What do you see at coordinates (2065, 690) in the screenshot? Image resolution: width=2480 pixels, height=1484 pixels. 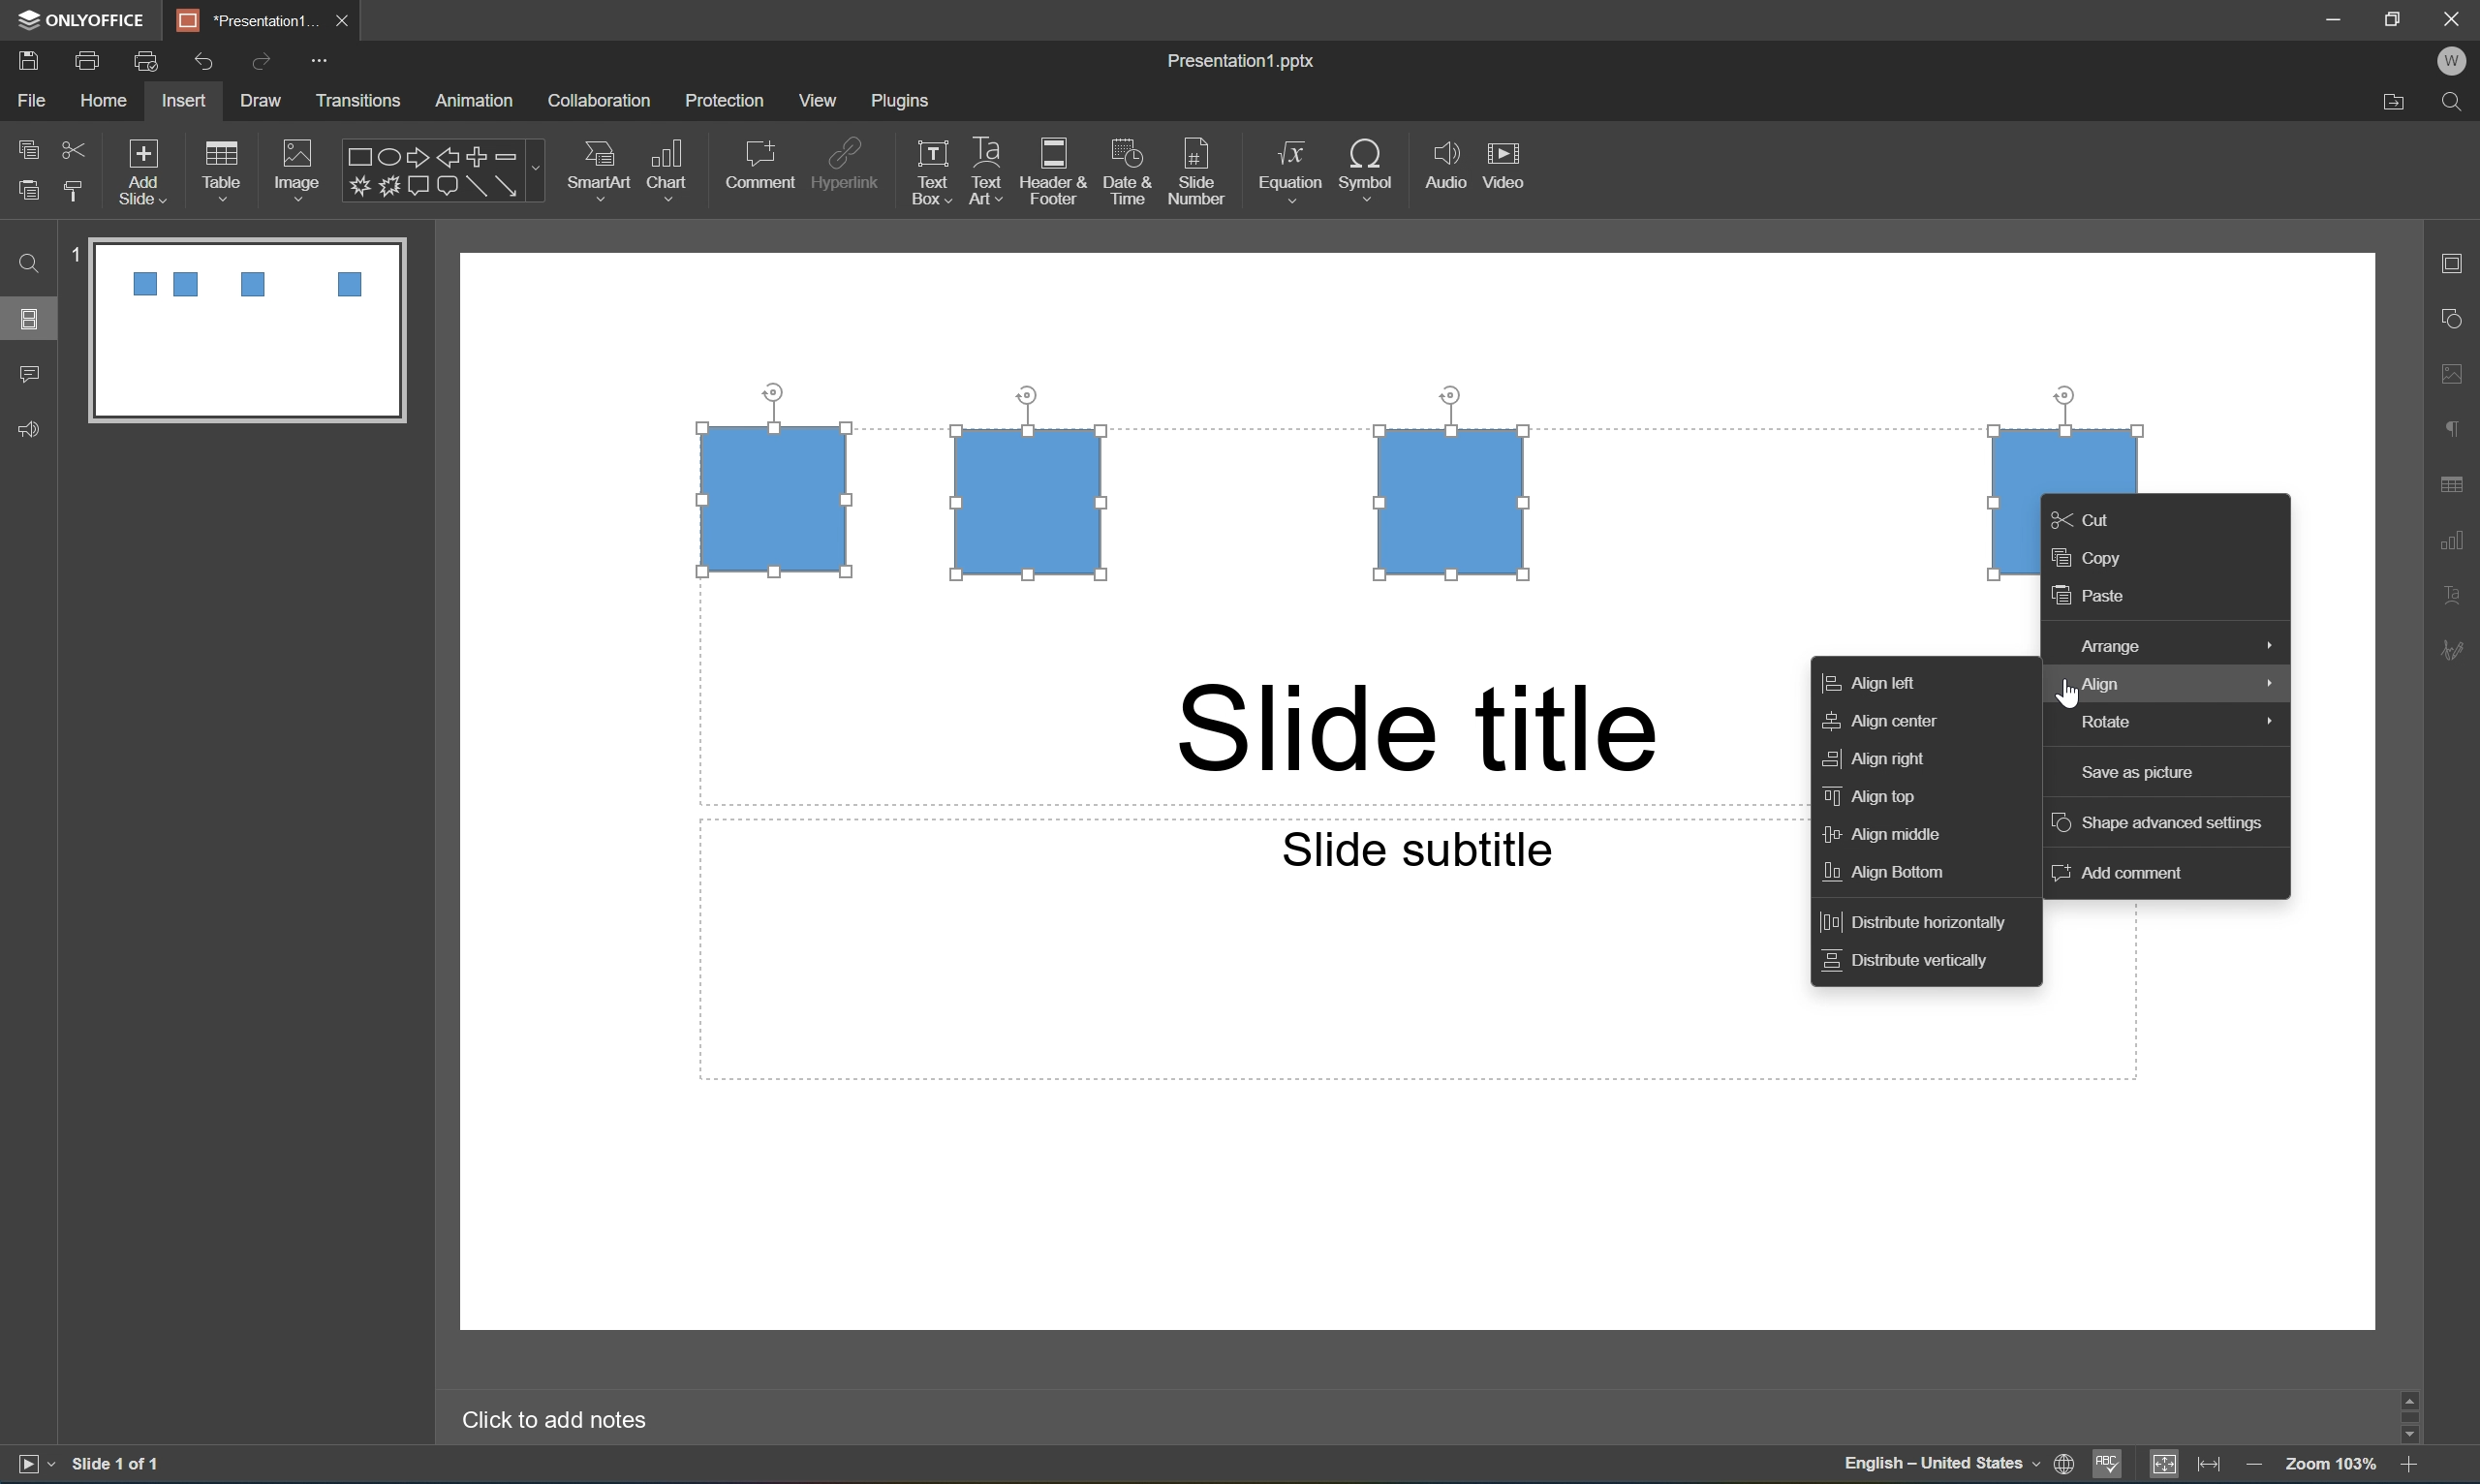 I see `Cursor Position` at bounding box center [2065, 690].